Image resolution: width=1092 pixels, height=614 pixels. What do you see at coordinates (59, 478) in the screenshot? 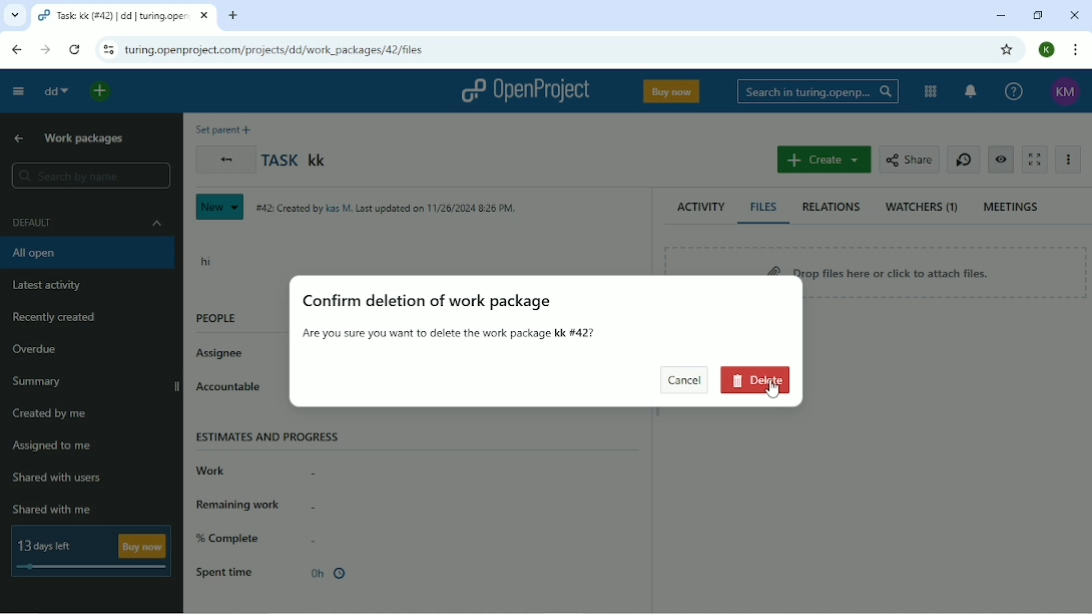
I see `Shared with users` at bounding box center [59, 478].